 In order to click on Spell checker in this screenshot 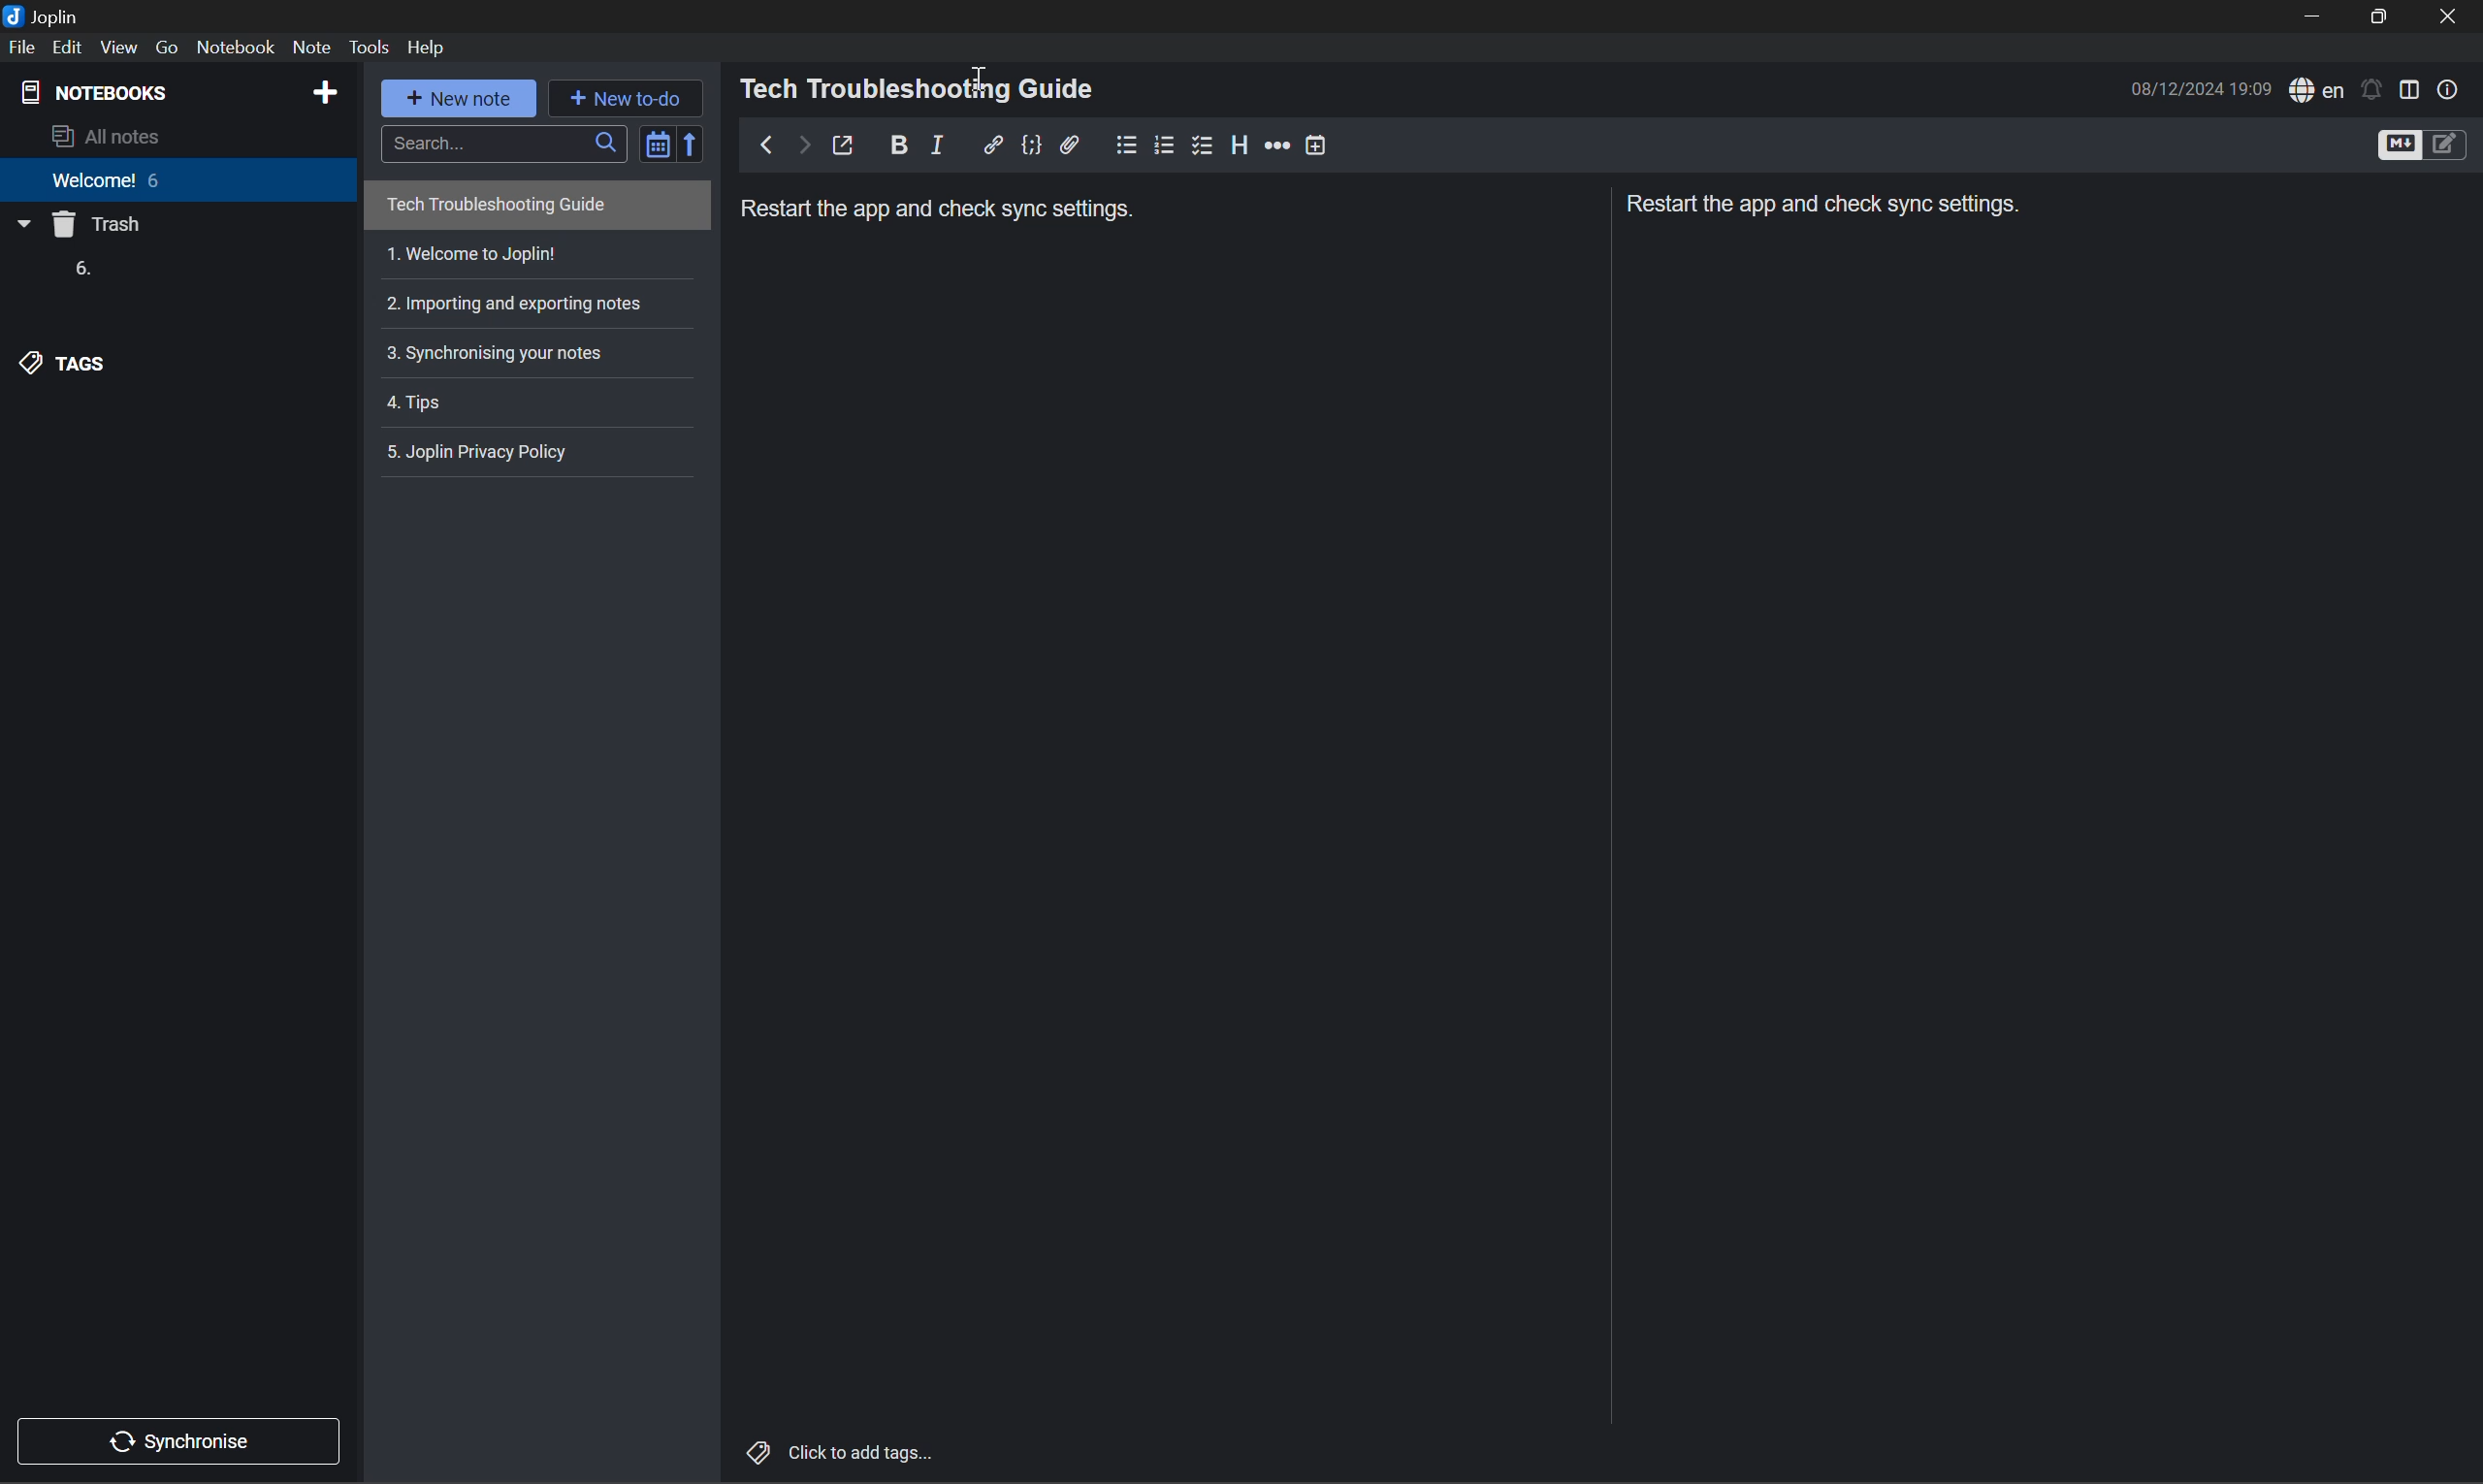, I will do `click(2314, 90)`.